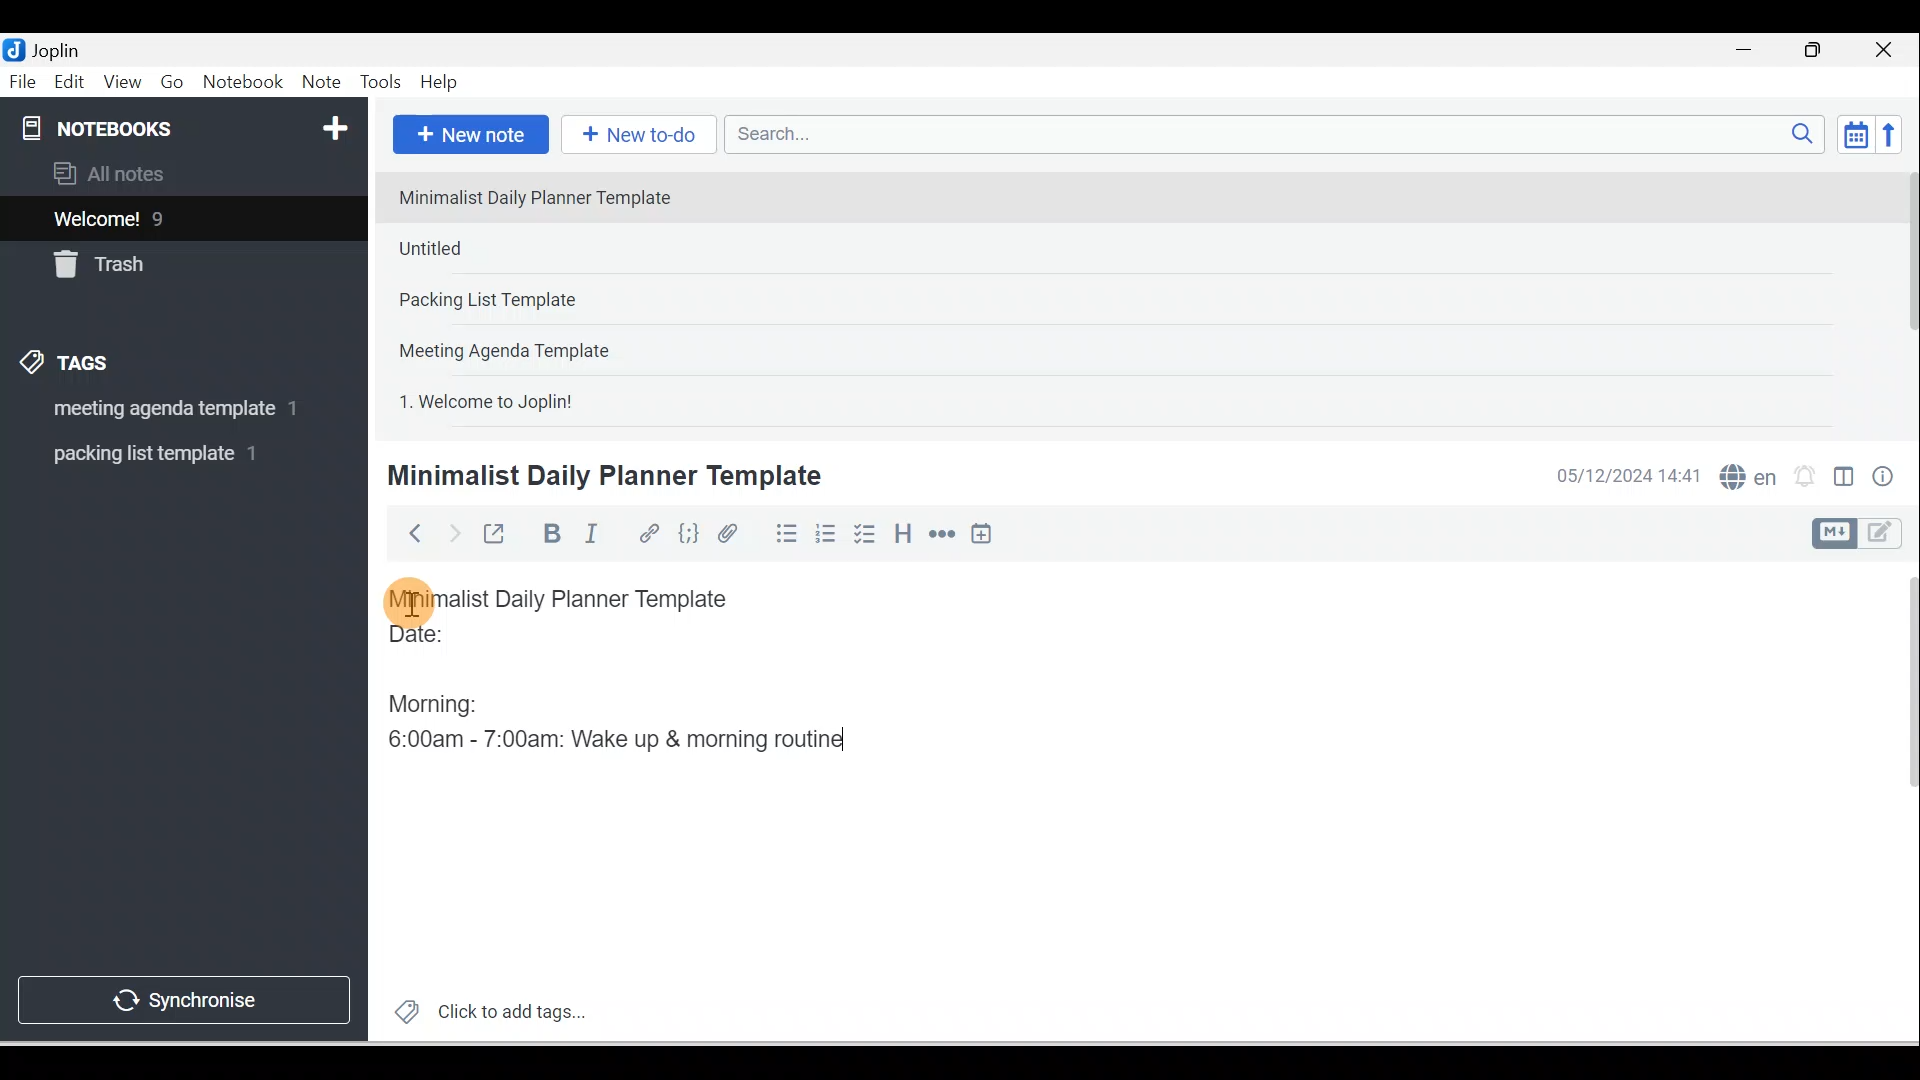 The width and height of the screenshot is (1920, 1080). What do you see at coordinates (1904, 296) in the screenshot?
I see `Scroll bar` at bounding box center [1904, 296].